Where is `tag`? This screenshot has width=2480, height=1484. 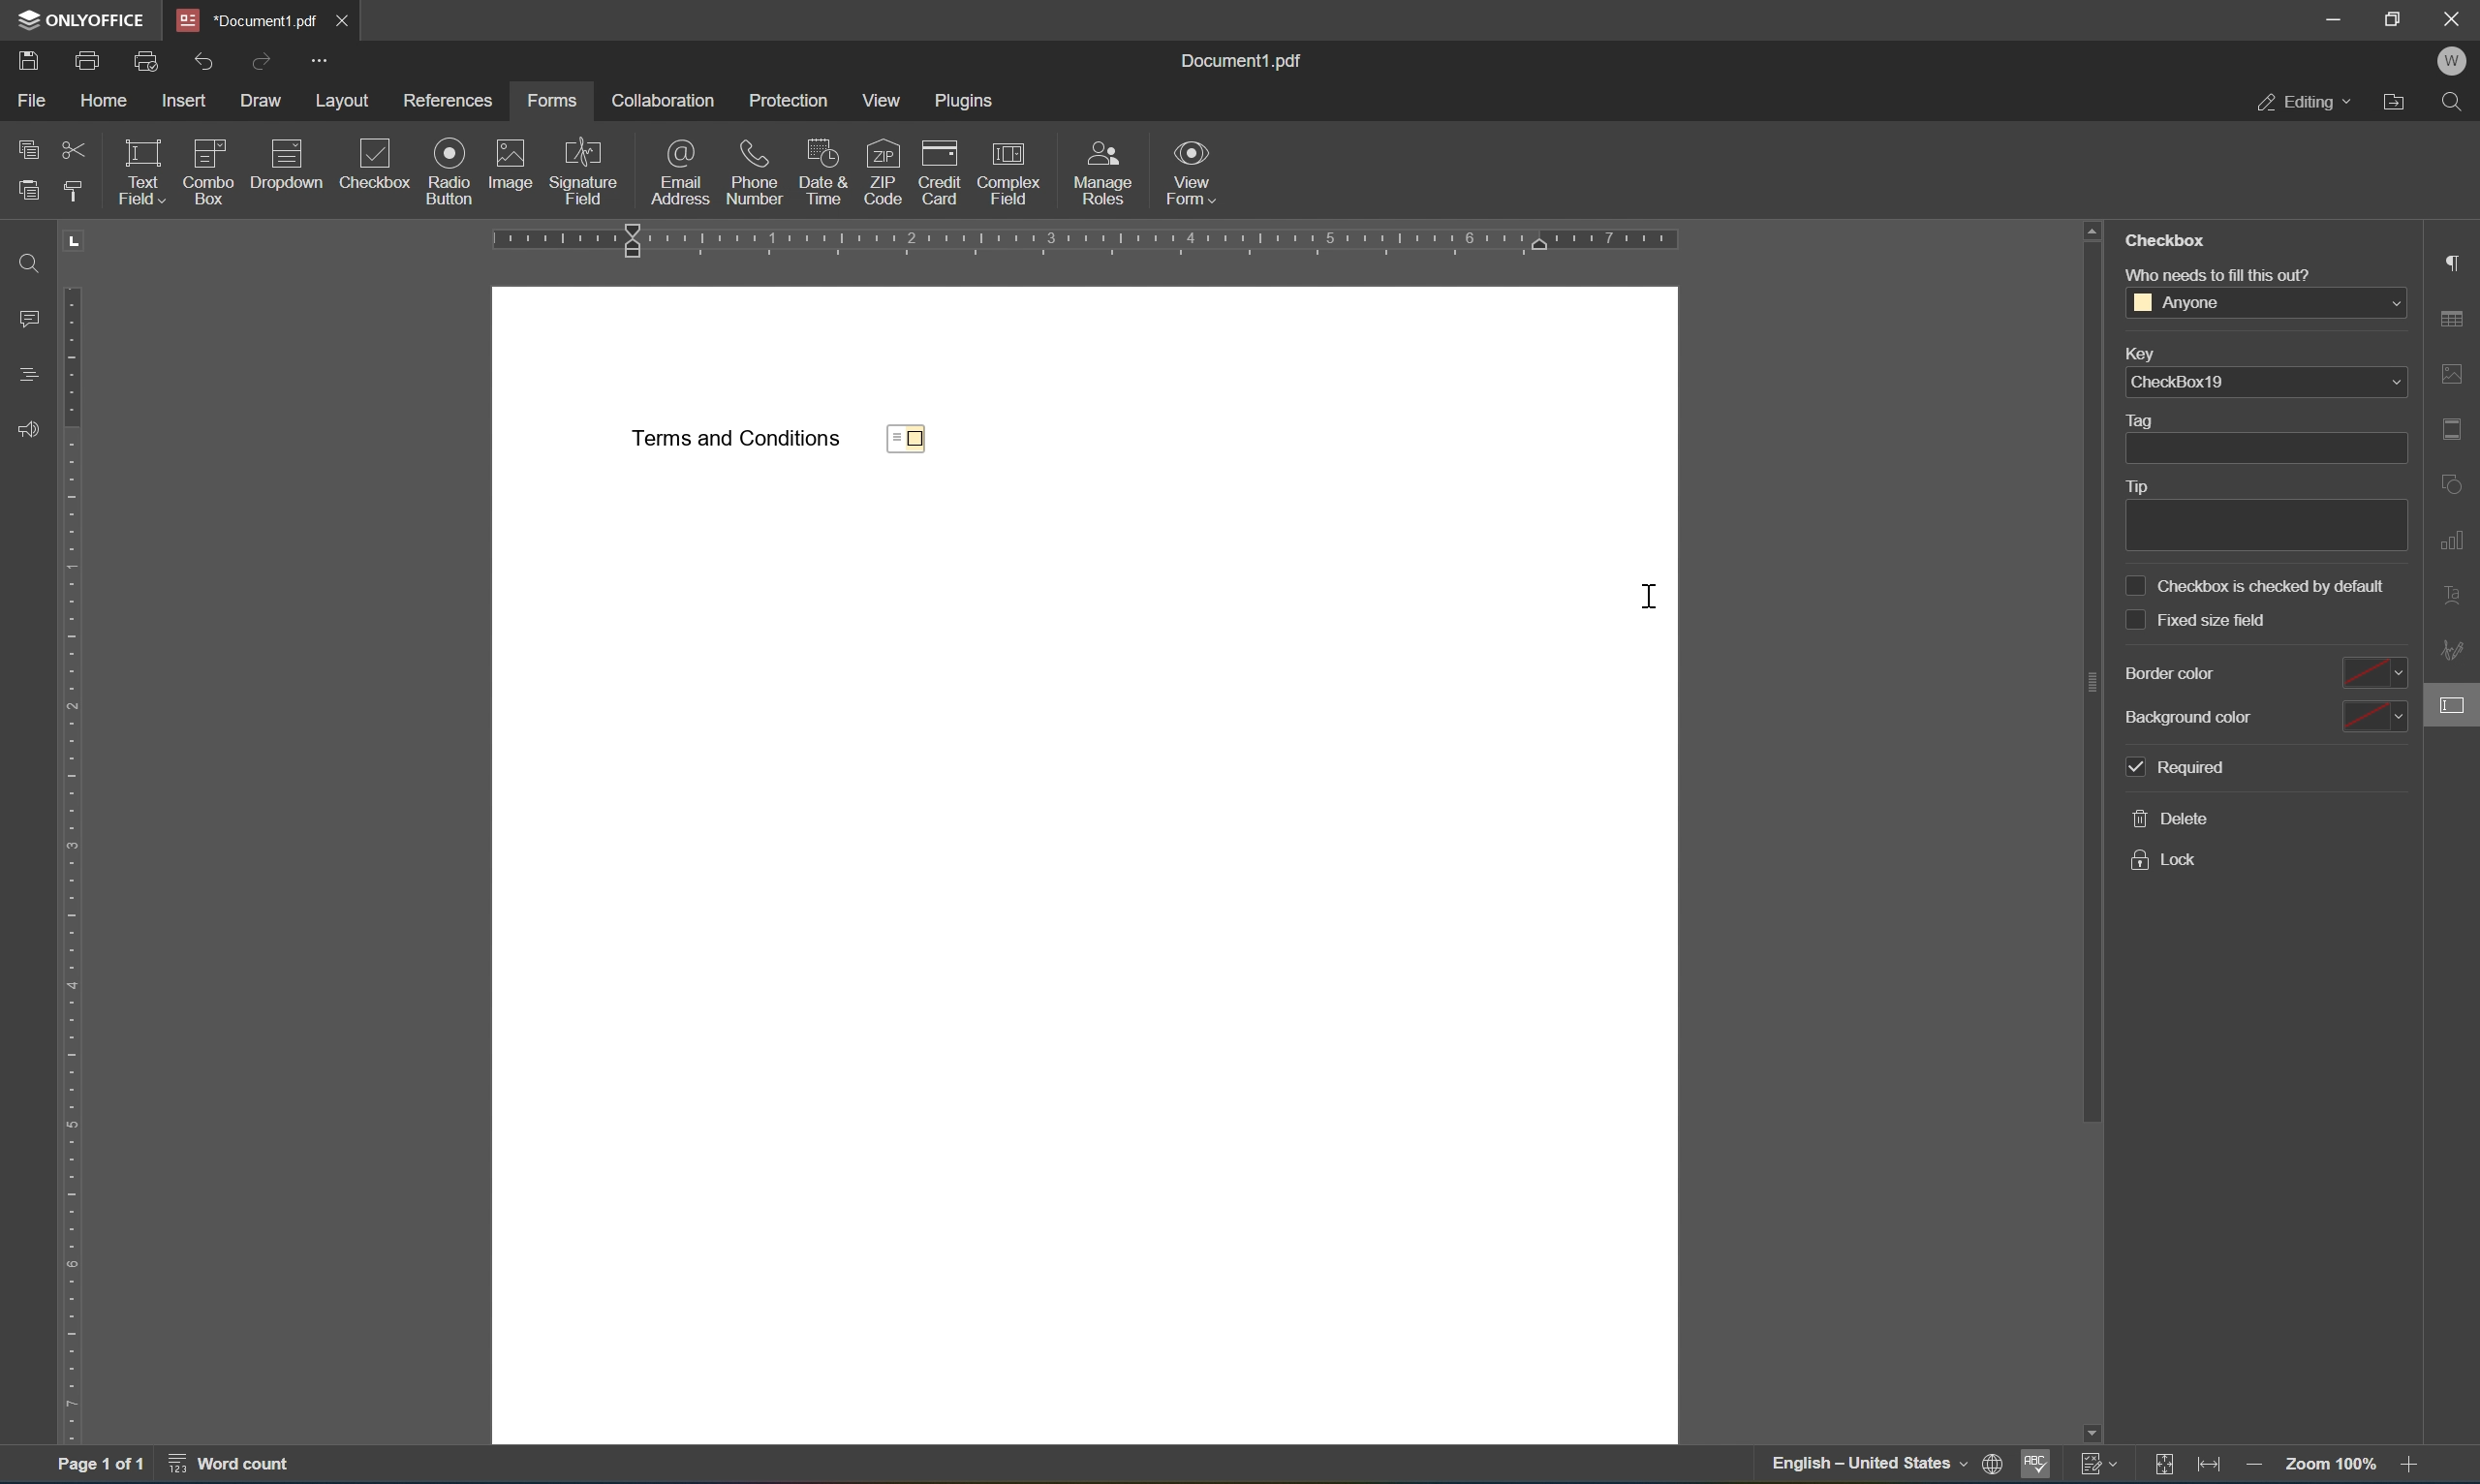
tag is located at coordinates (2257, 437).